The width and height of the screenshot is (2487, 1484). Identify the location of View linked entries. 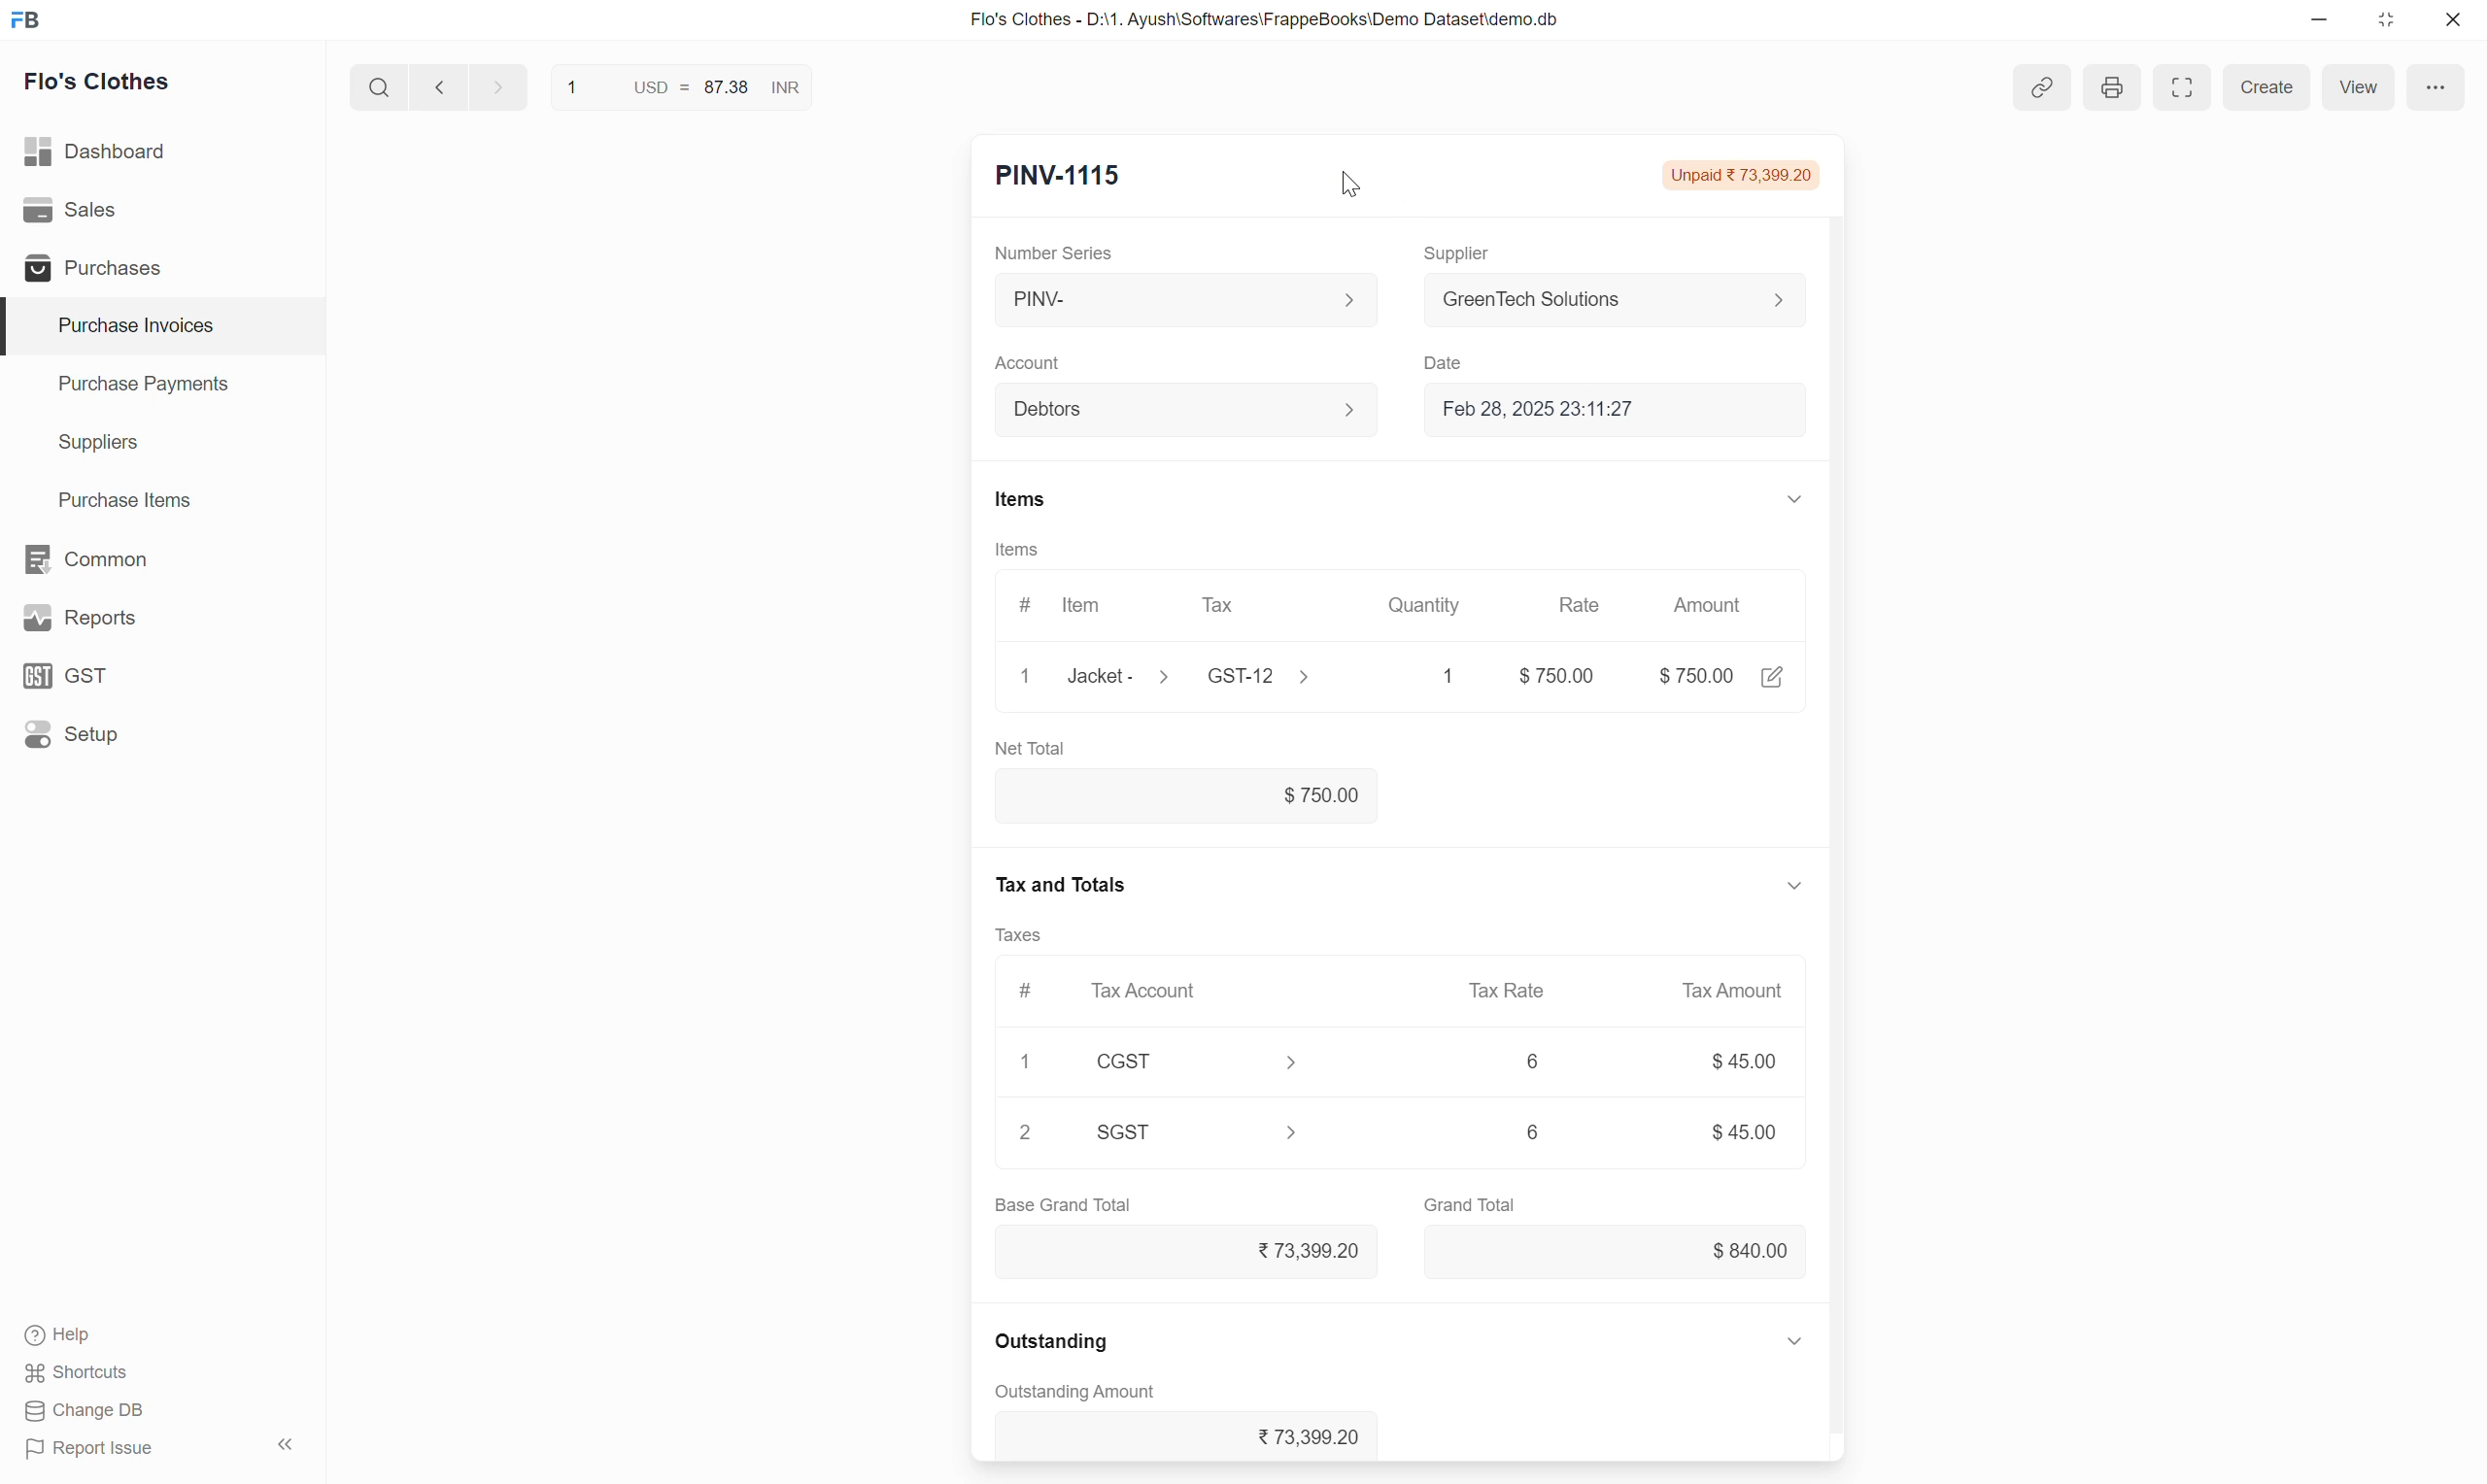
(2042, 86).